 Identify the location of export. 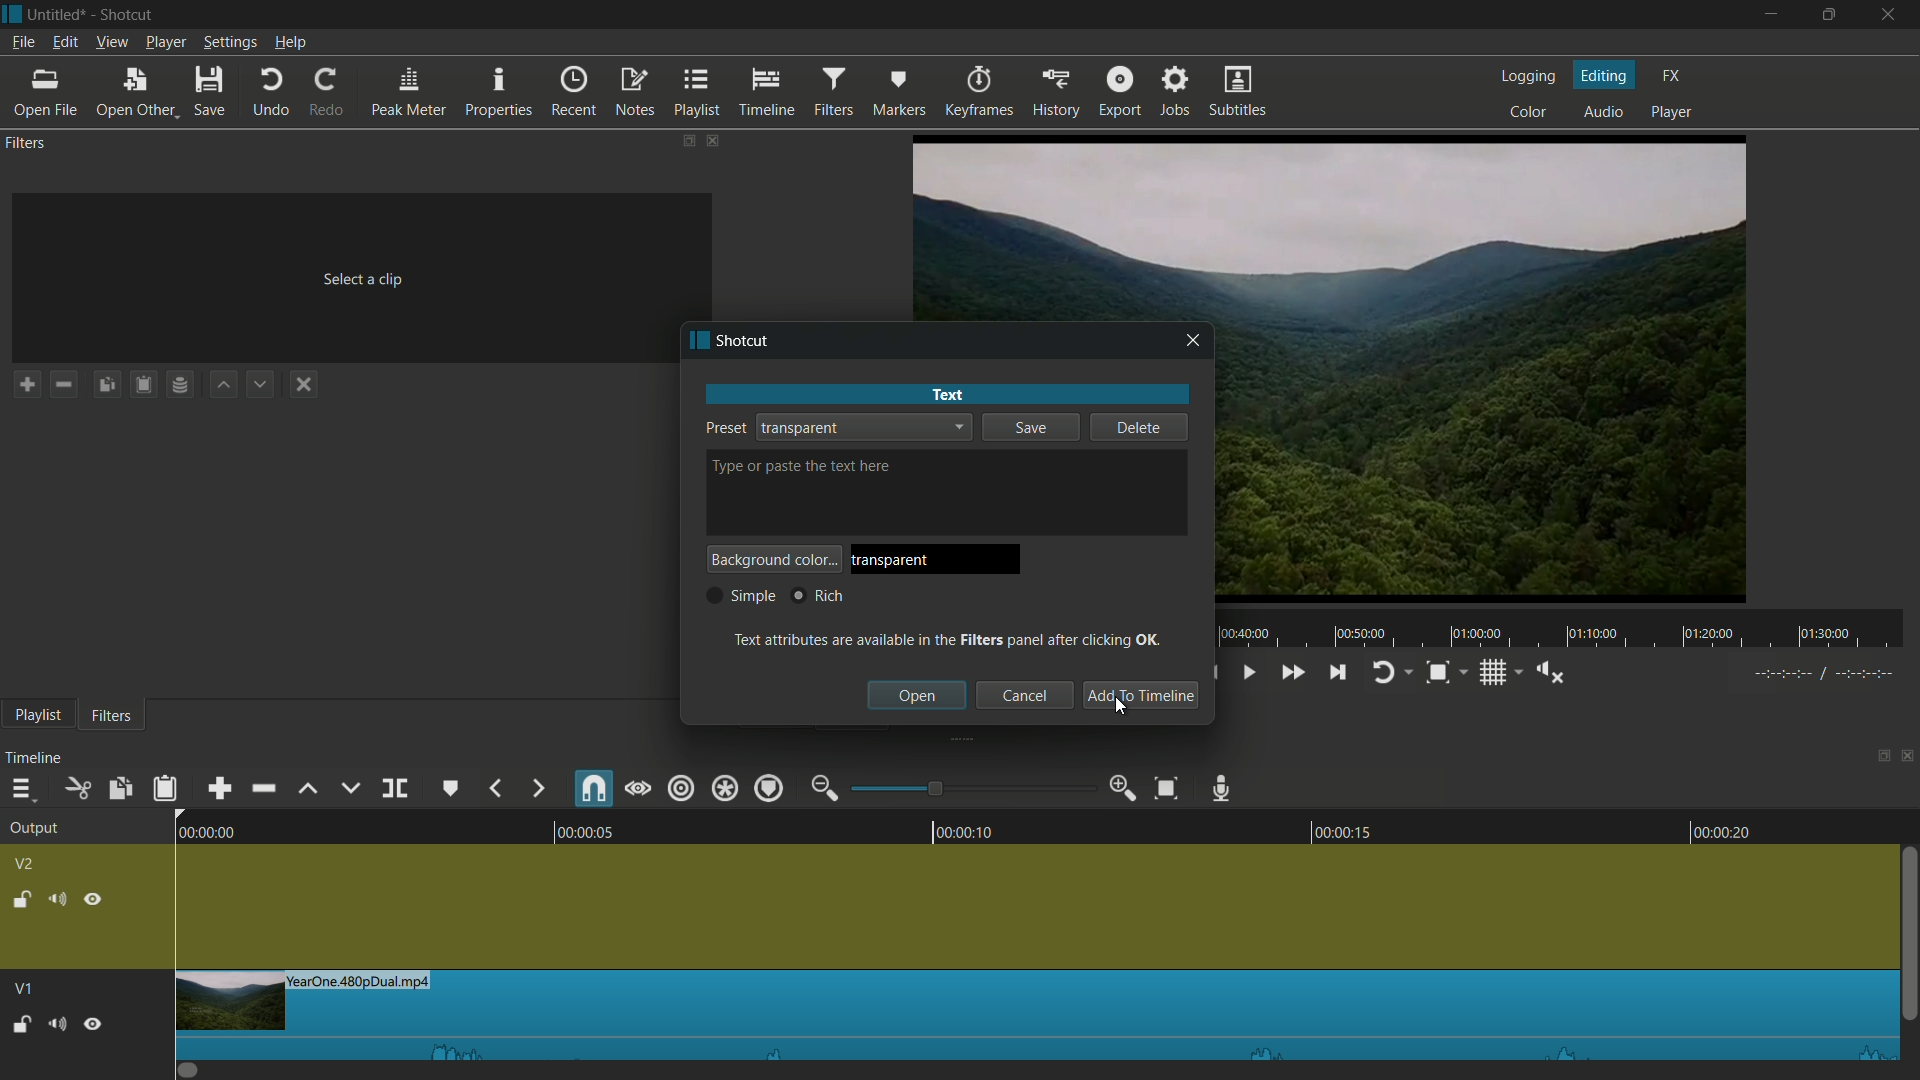
(1121, 92).